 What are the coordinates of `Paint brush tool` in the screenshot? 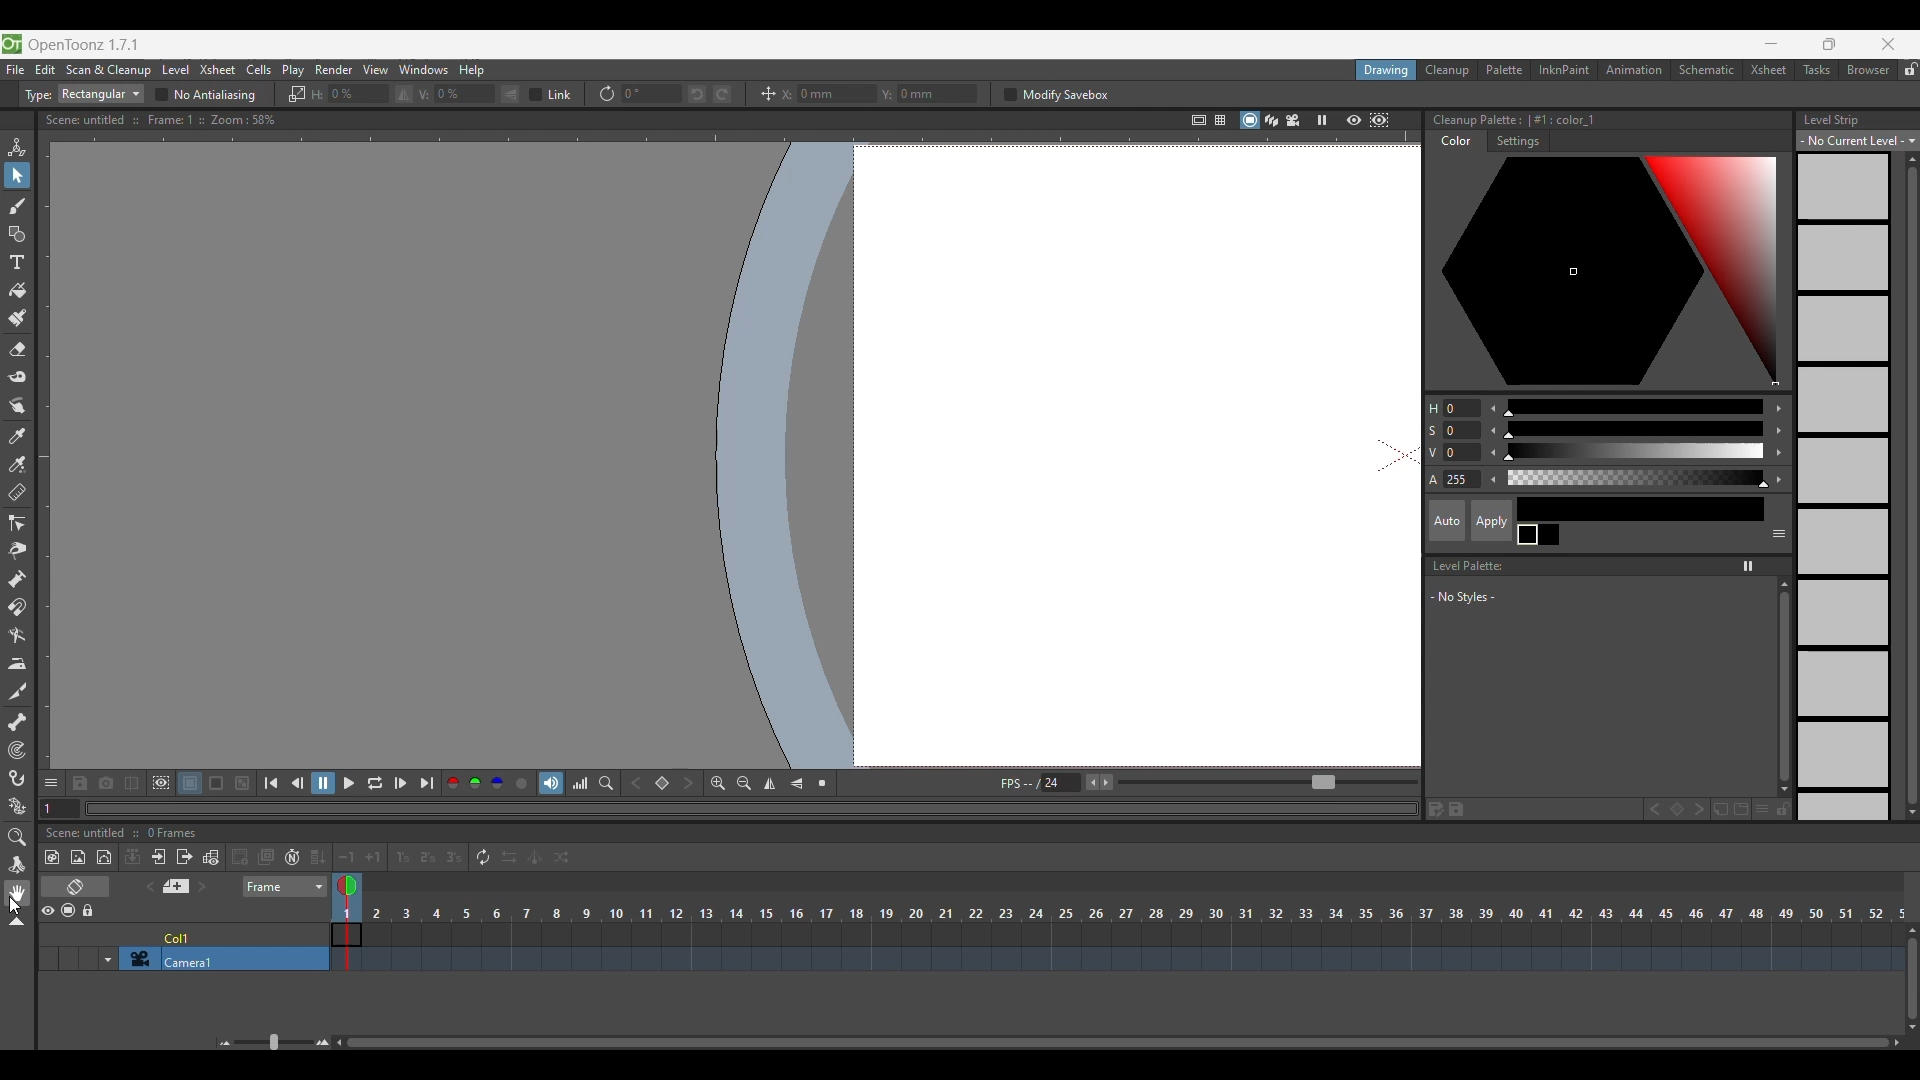 It's located at (17, 318).